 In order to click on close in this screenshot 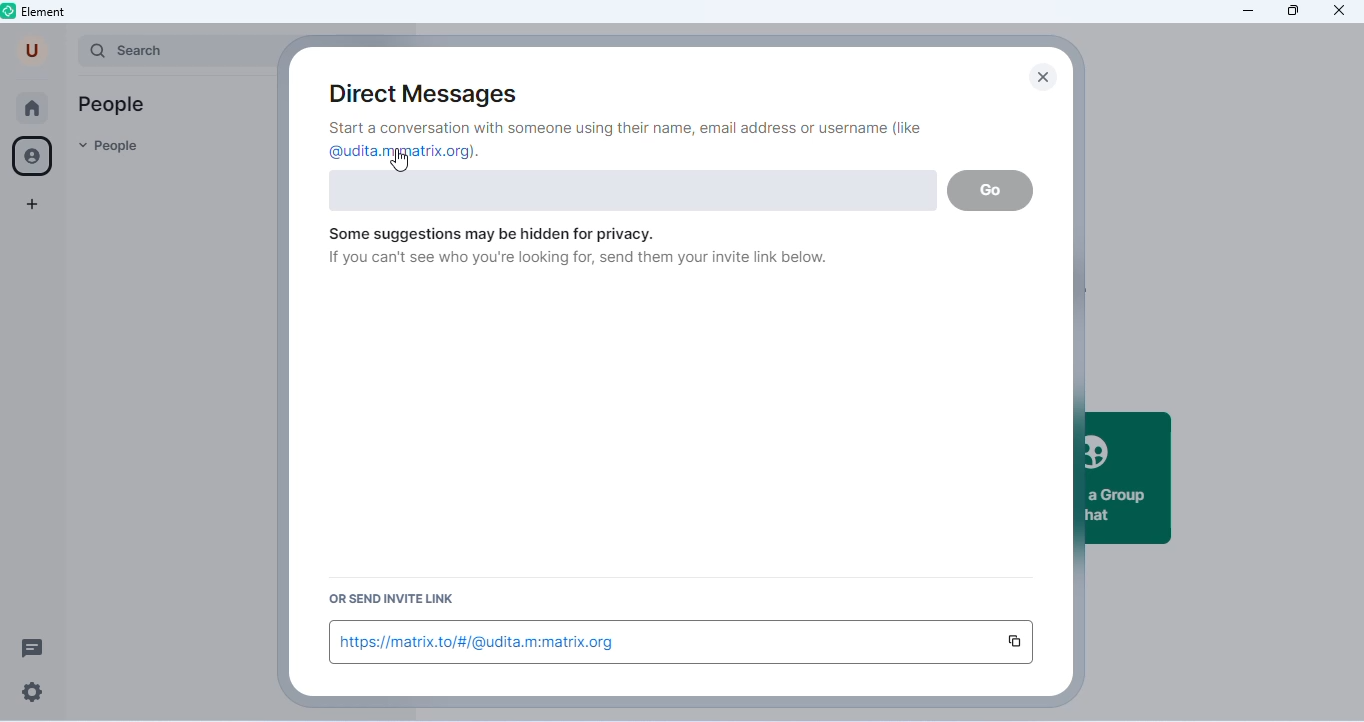, I will do `click(1046, 79)`.